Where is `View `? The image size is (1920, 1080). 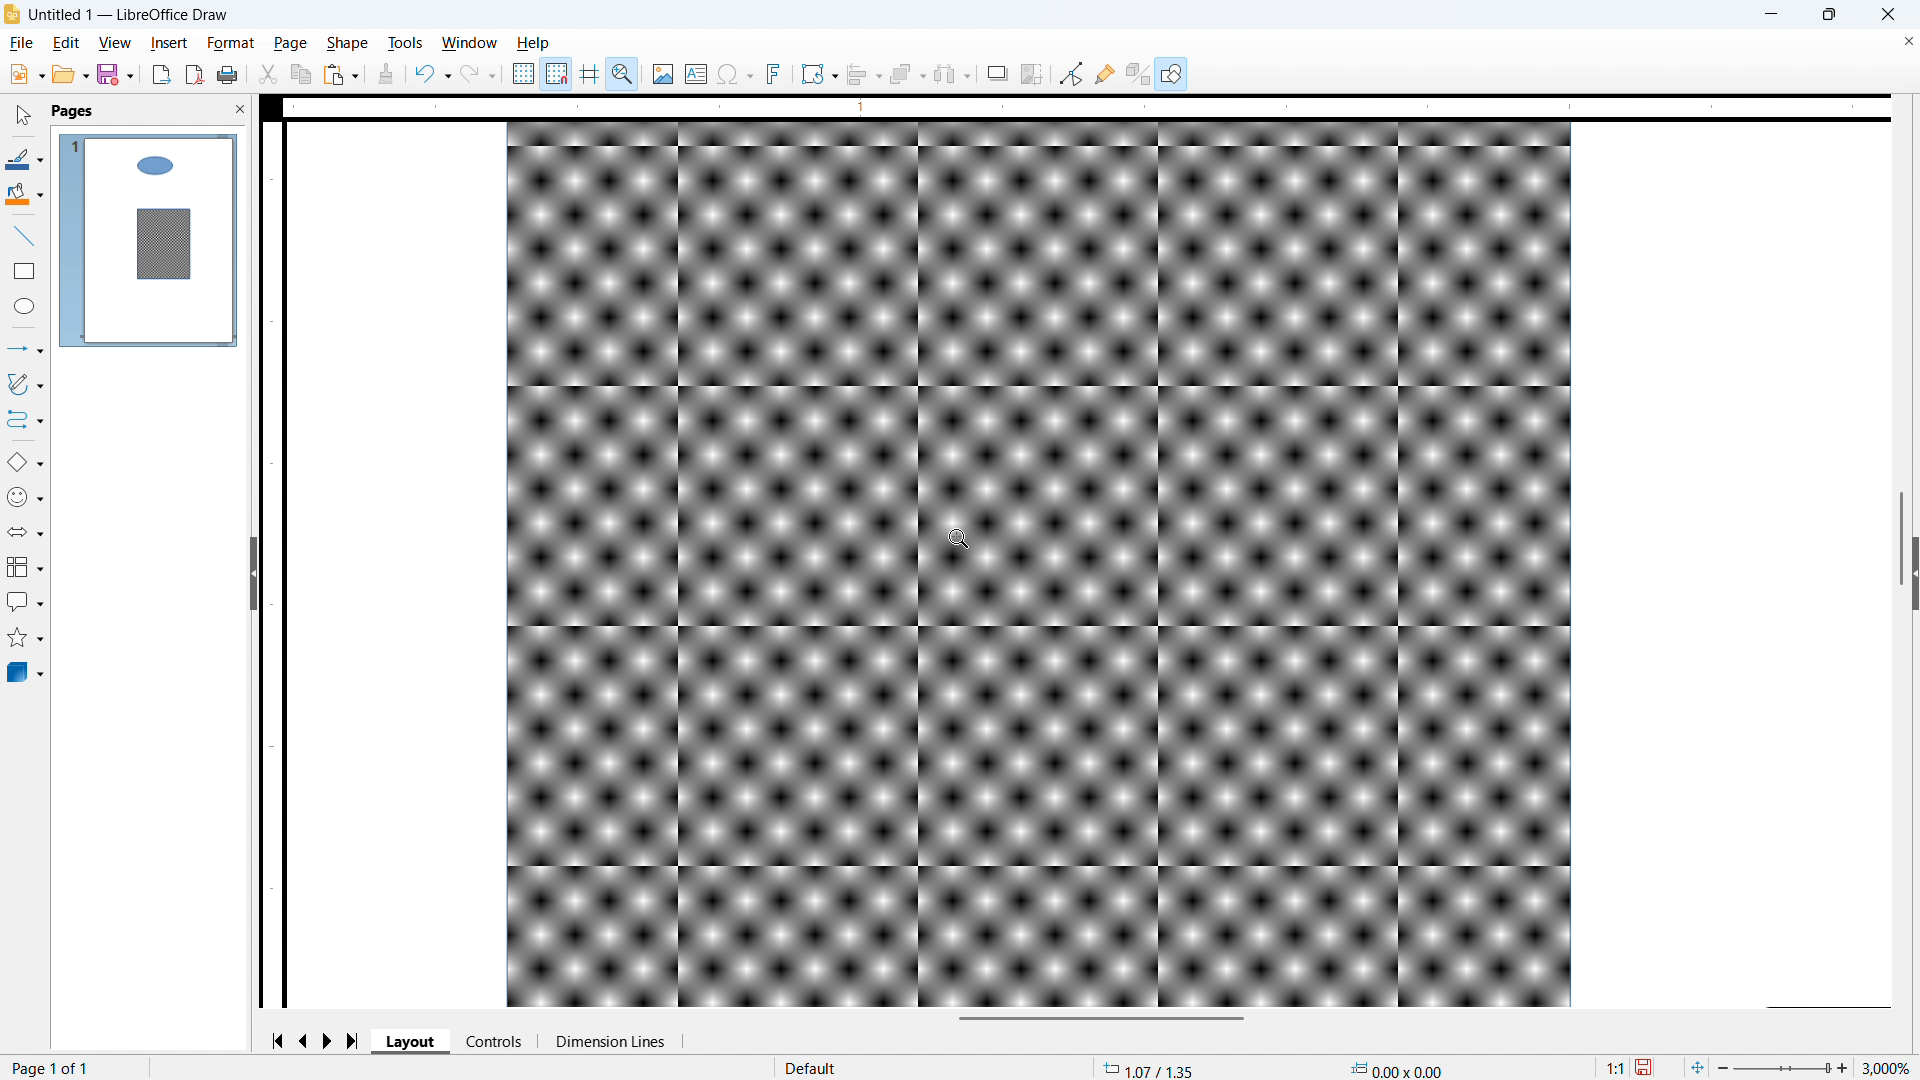
View  is located at coordinates (117, 44).